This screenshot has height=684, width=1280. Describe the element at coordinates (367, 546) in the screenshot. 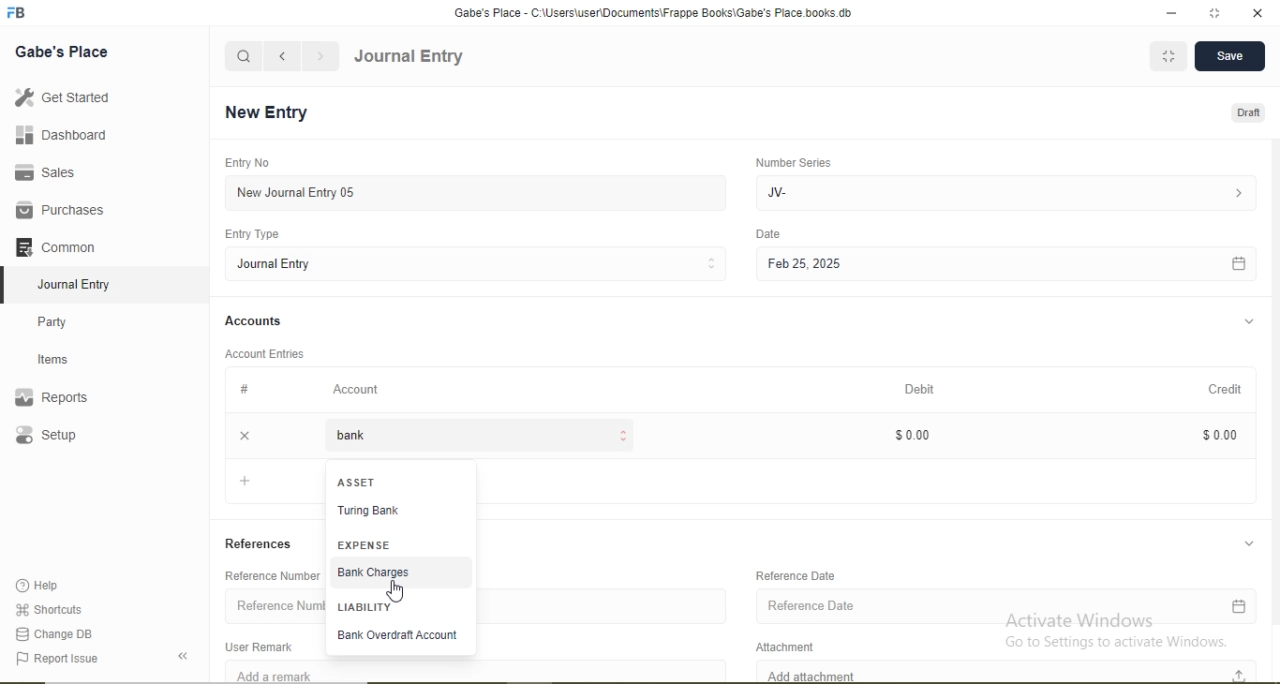

I see `EXPENSE` at that location.